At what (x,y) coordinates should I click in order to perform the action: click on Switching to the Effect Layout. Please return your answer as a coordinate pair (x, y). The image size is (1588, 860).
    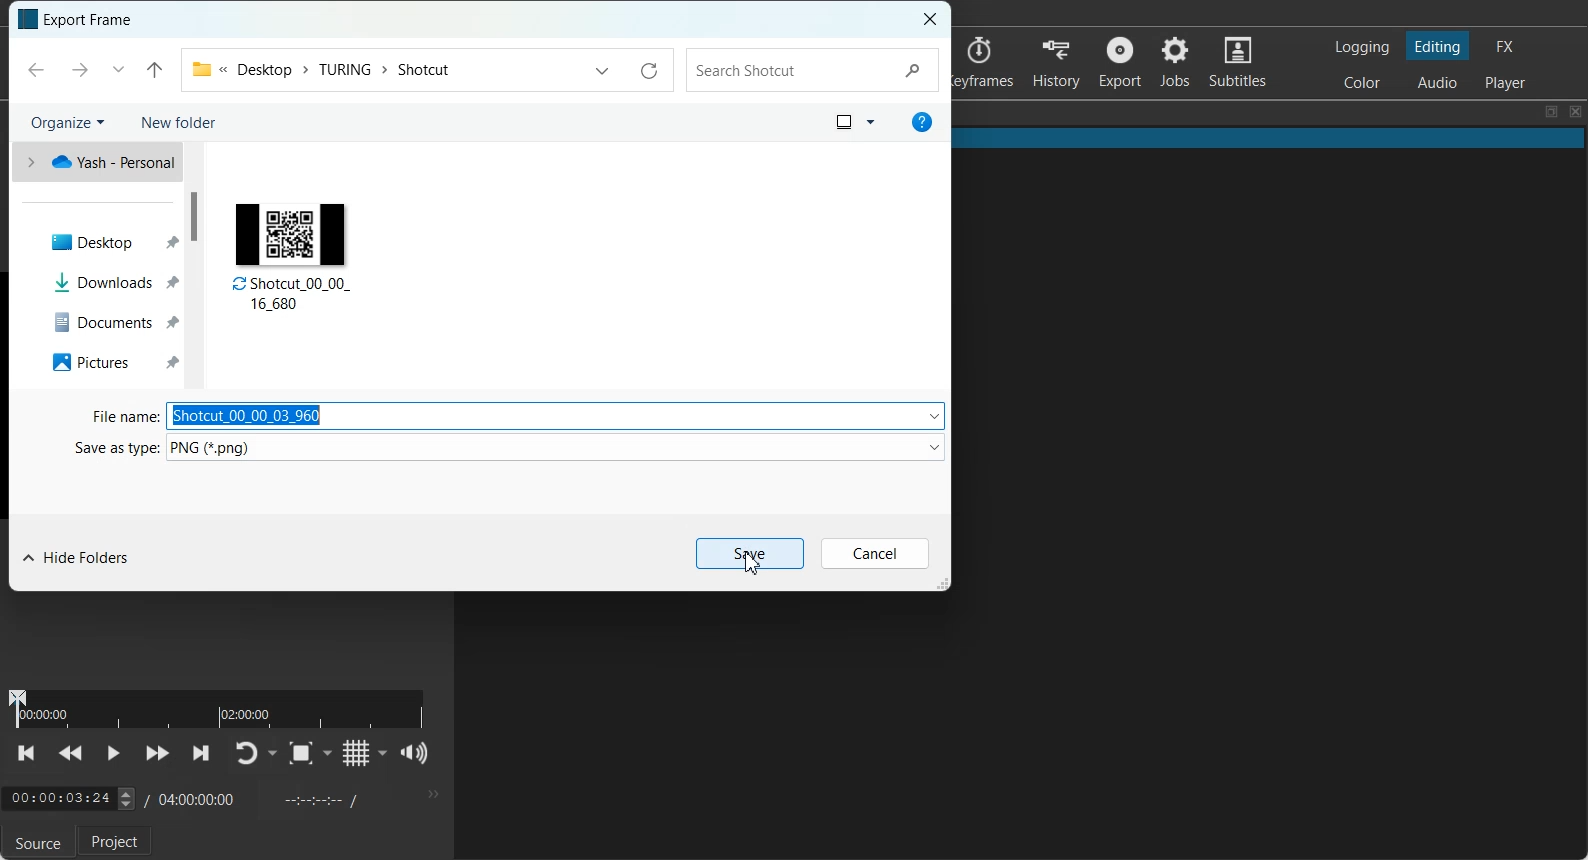
    Looking at the image, I should click on (1504, 45).